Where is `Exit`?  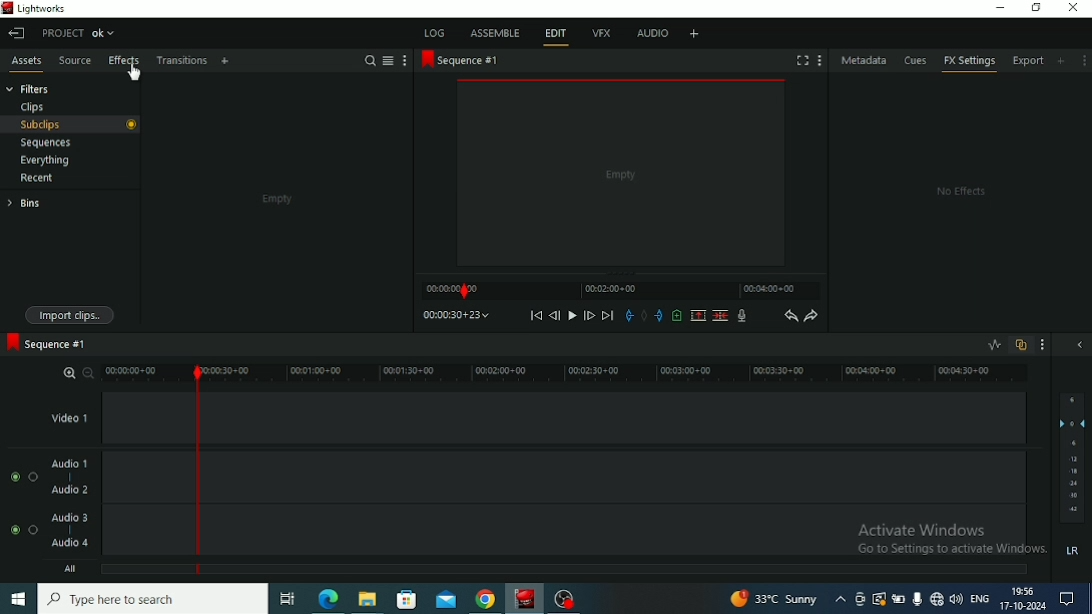 Exit is located at coordinates (16, 33).